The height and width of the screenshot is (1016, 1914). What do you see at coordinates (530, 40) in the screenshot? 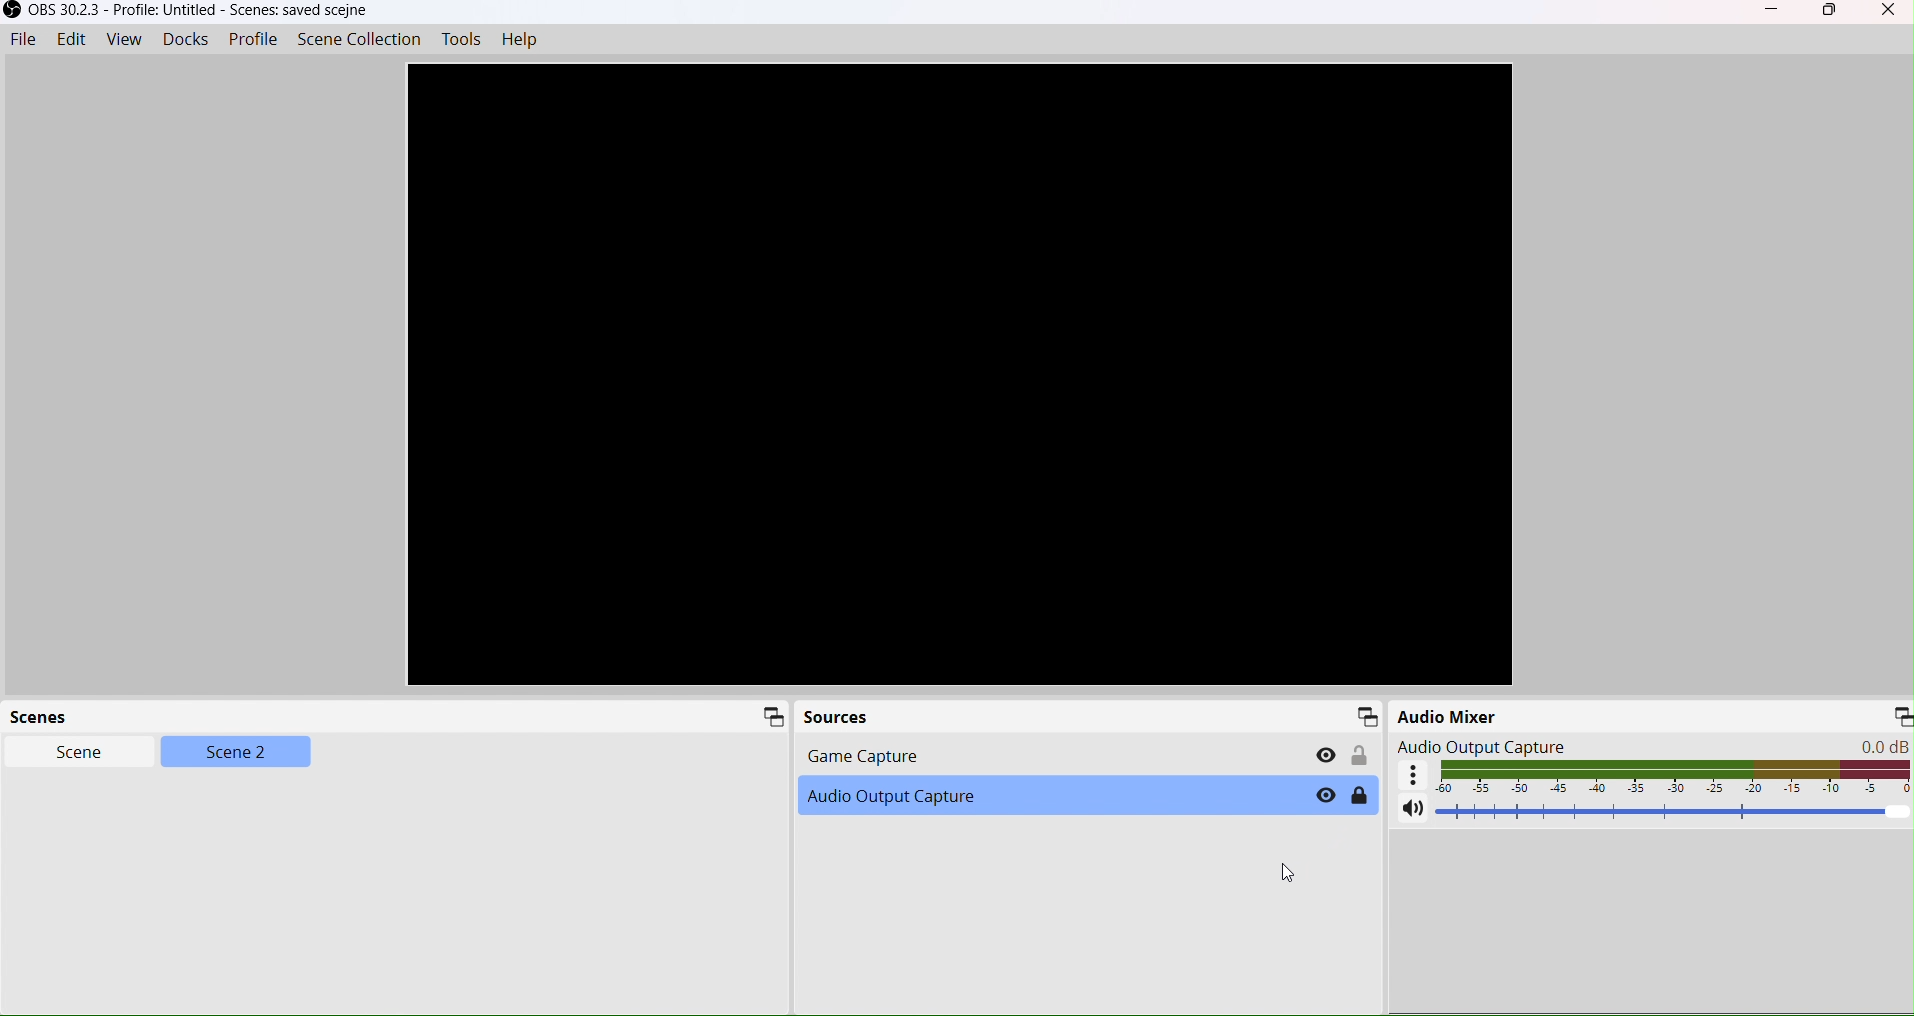
I see `Help` at bounding box center [530, 40].